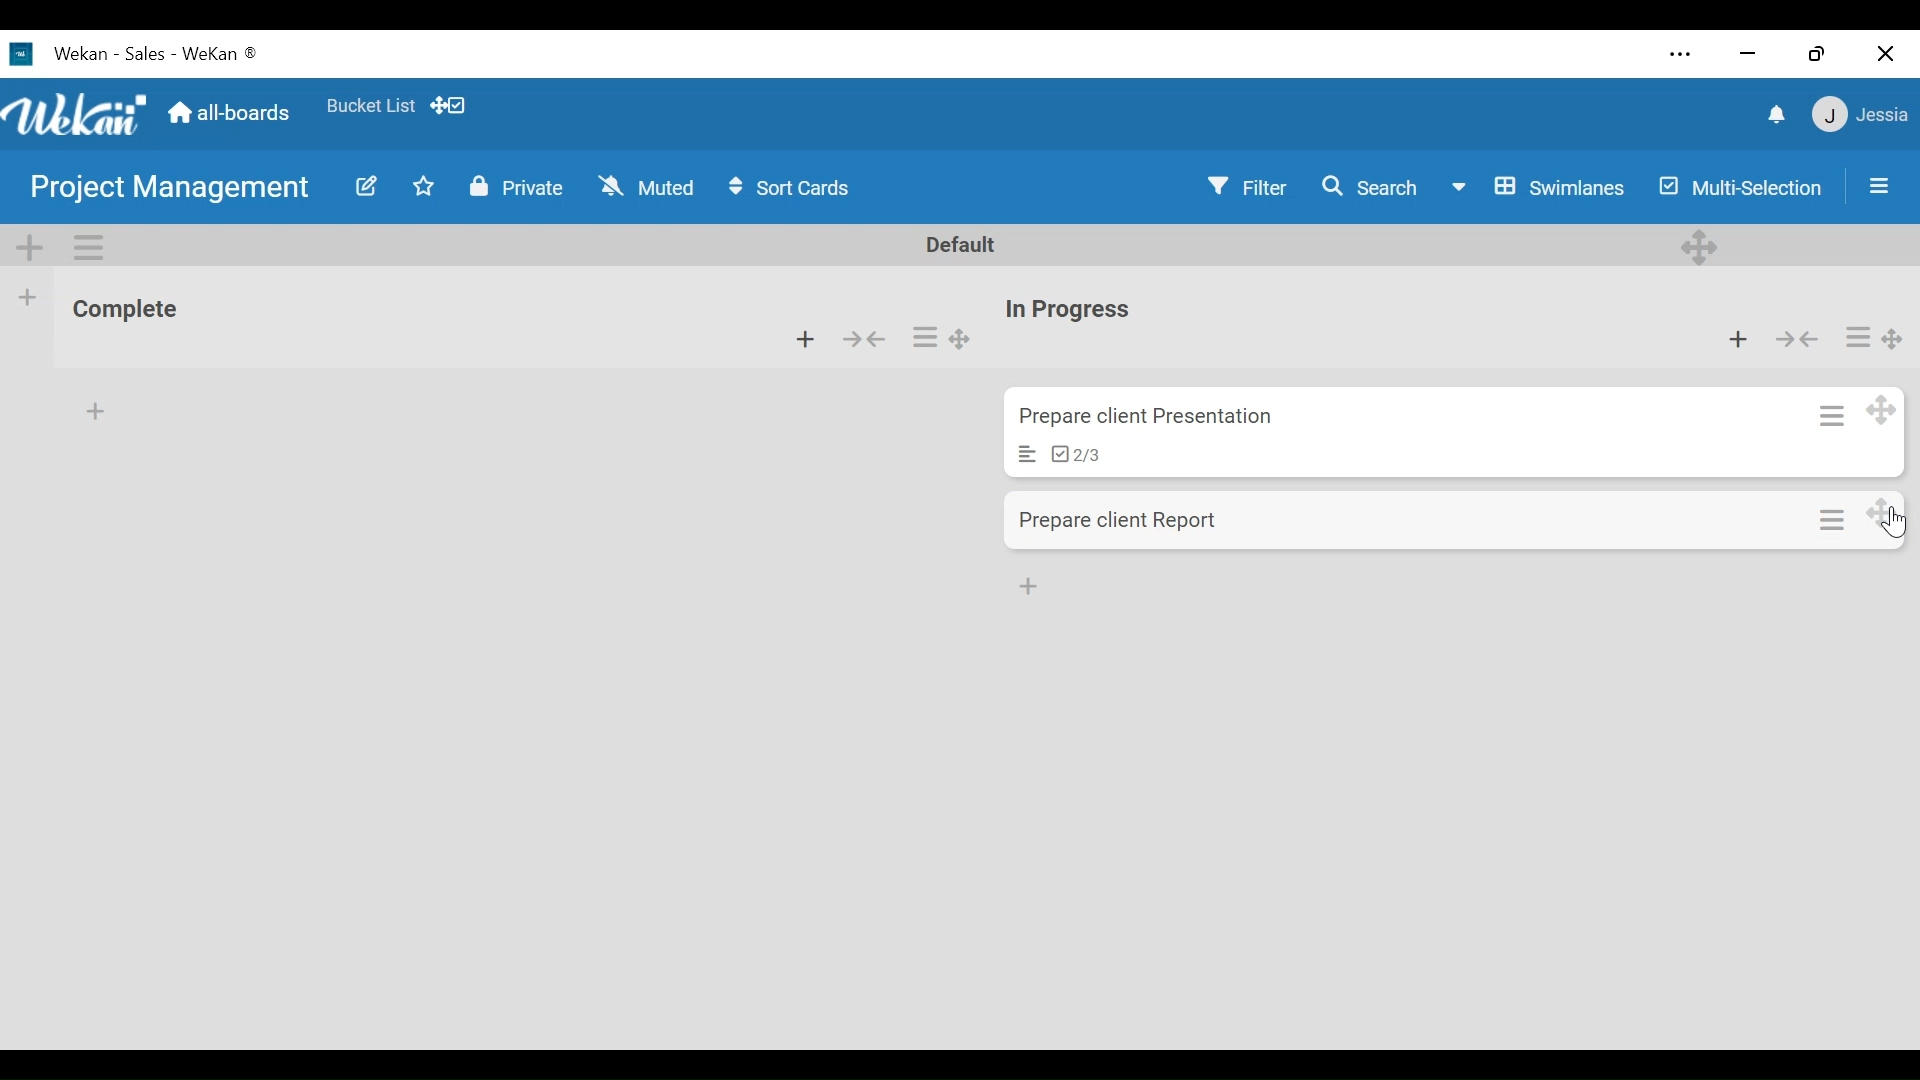  What do you see at coordinates (160, 53) in the screenshot?
I see `Wekan - Sales - Wekan` at bounding box center [160, 53].